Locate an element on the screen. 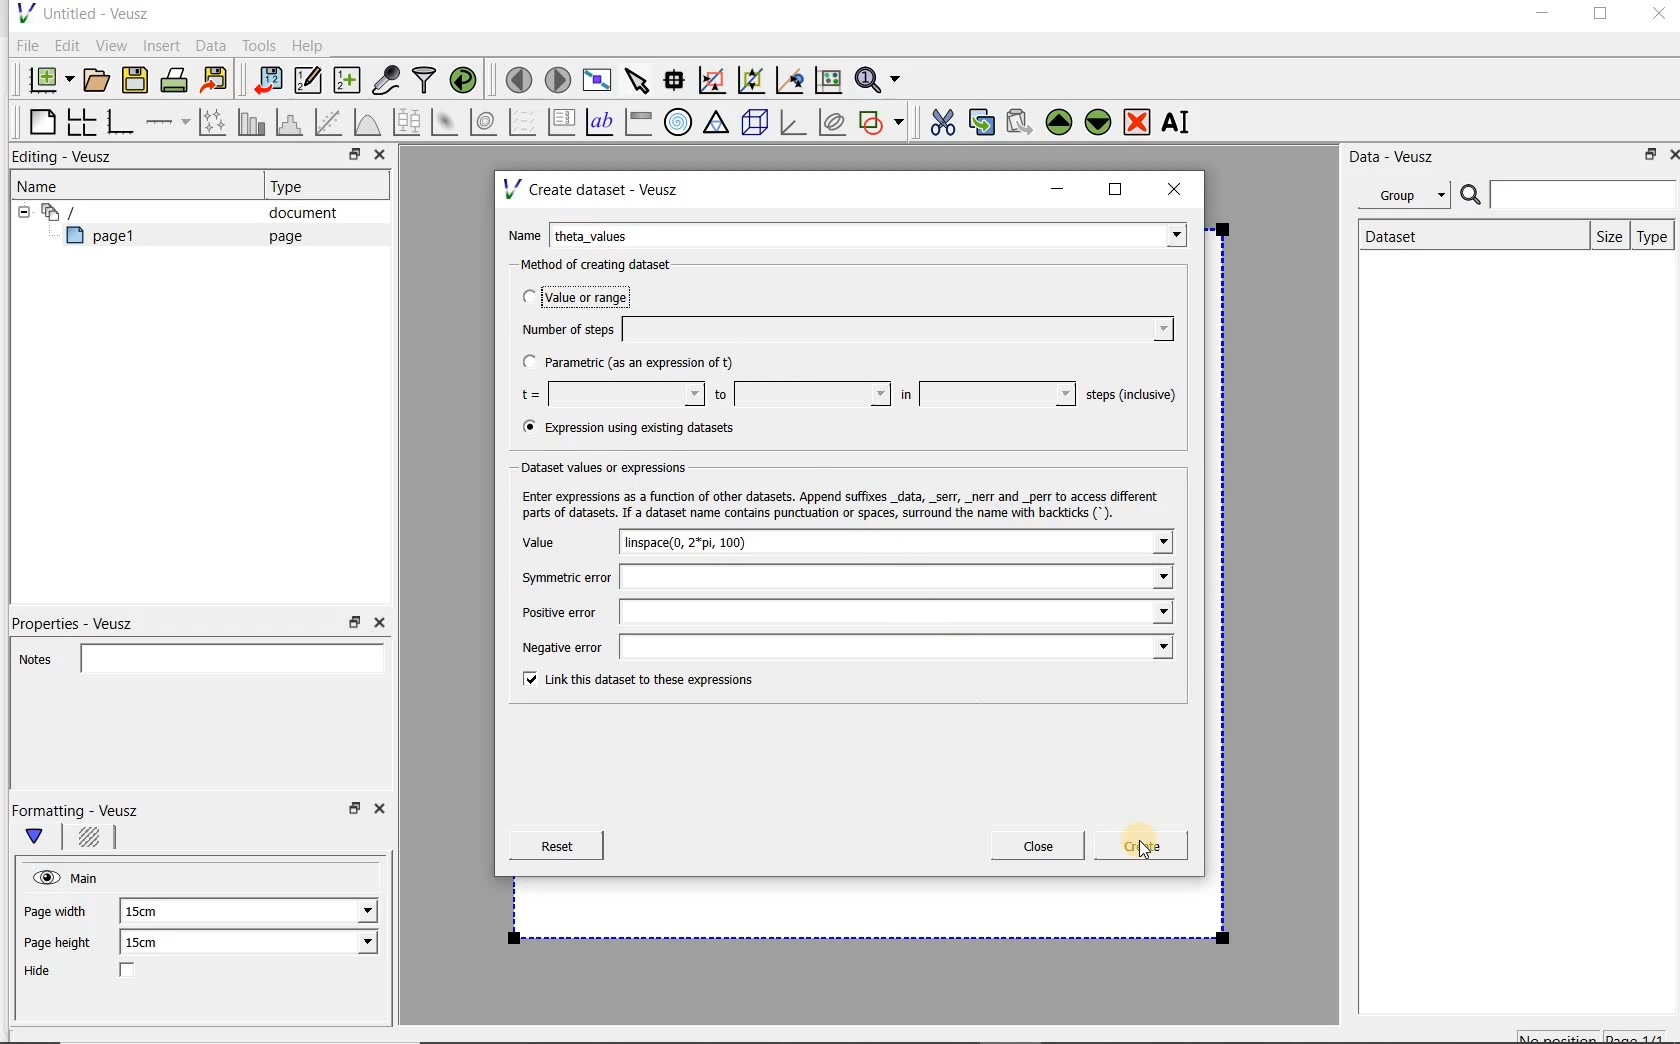 The image size is (1680, 1044). Create is located at coordinates (1135, 849).